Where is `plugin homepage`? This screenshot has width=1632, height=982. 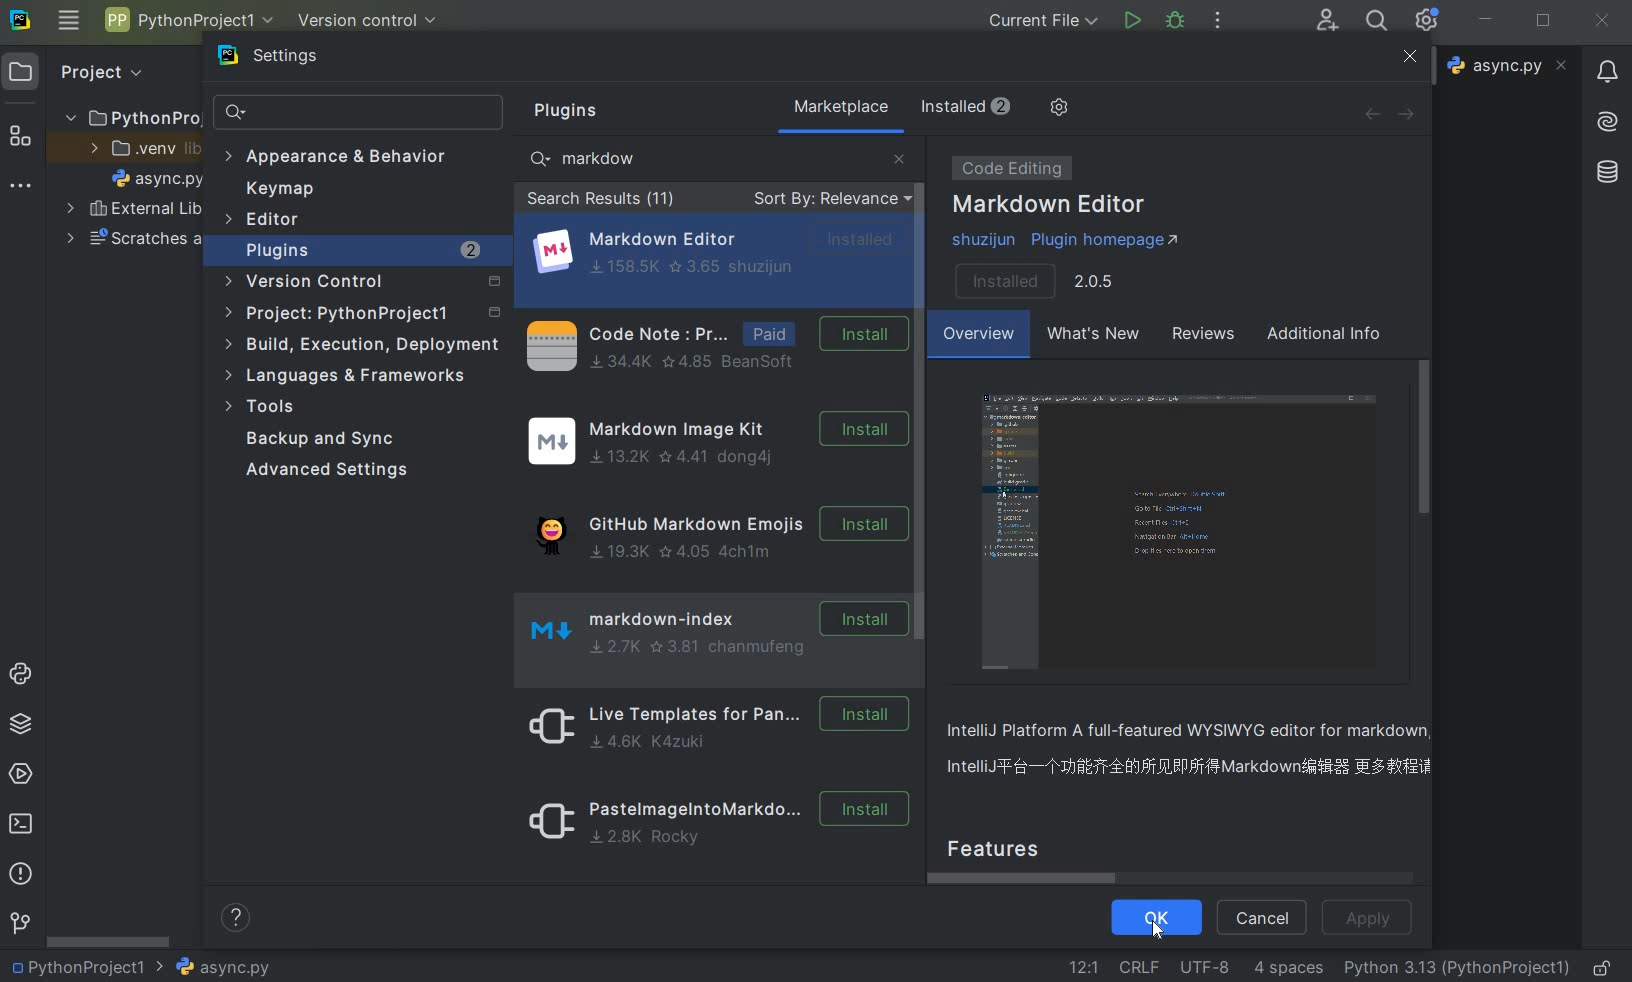 plugin homepage is located at coordinates (1072, 241).